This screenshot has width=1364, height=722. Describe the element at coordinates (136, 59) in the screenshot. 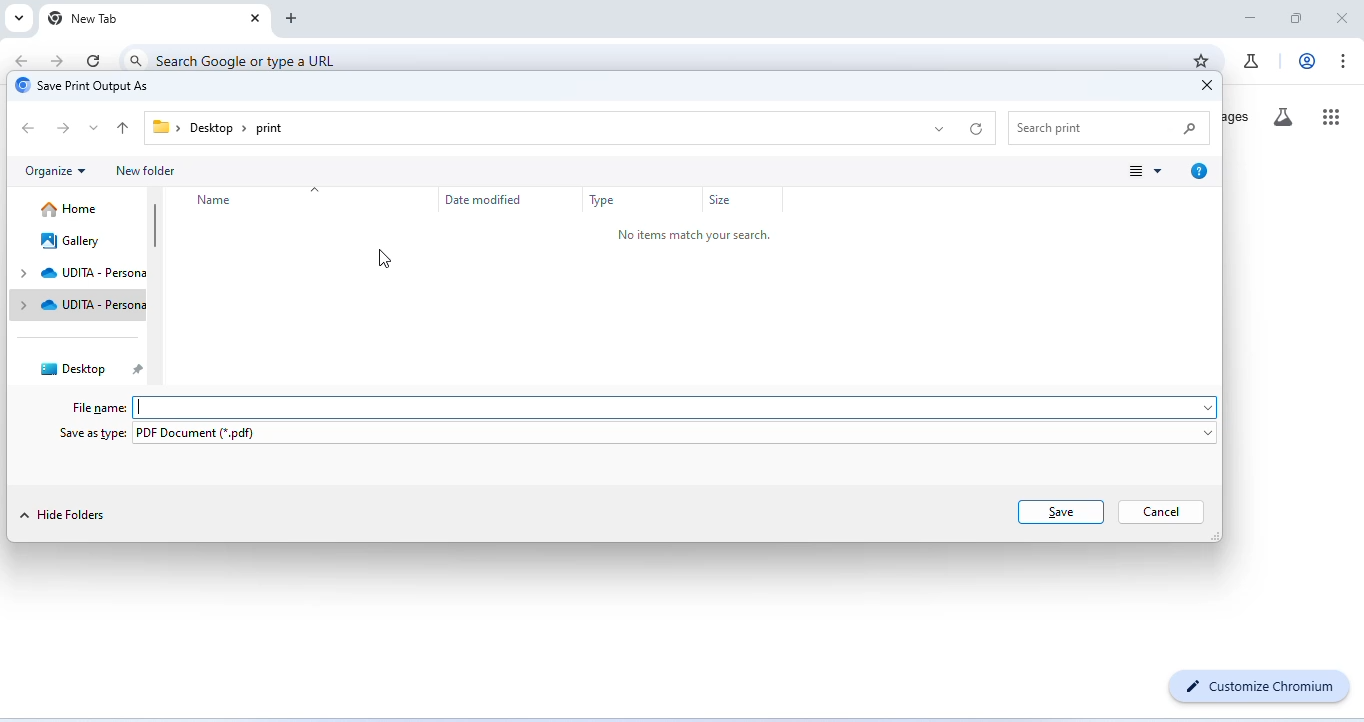

I see `search icon` at that location.